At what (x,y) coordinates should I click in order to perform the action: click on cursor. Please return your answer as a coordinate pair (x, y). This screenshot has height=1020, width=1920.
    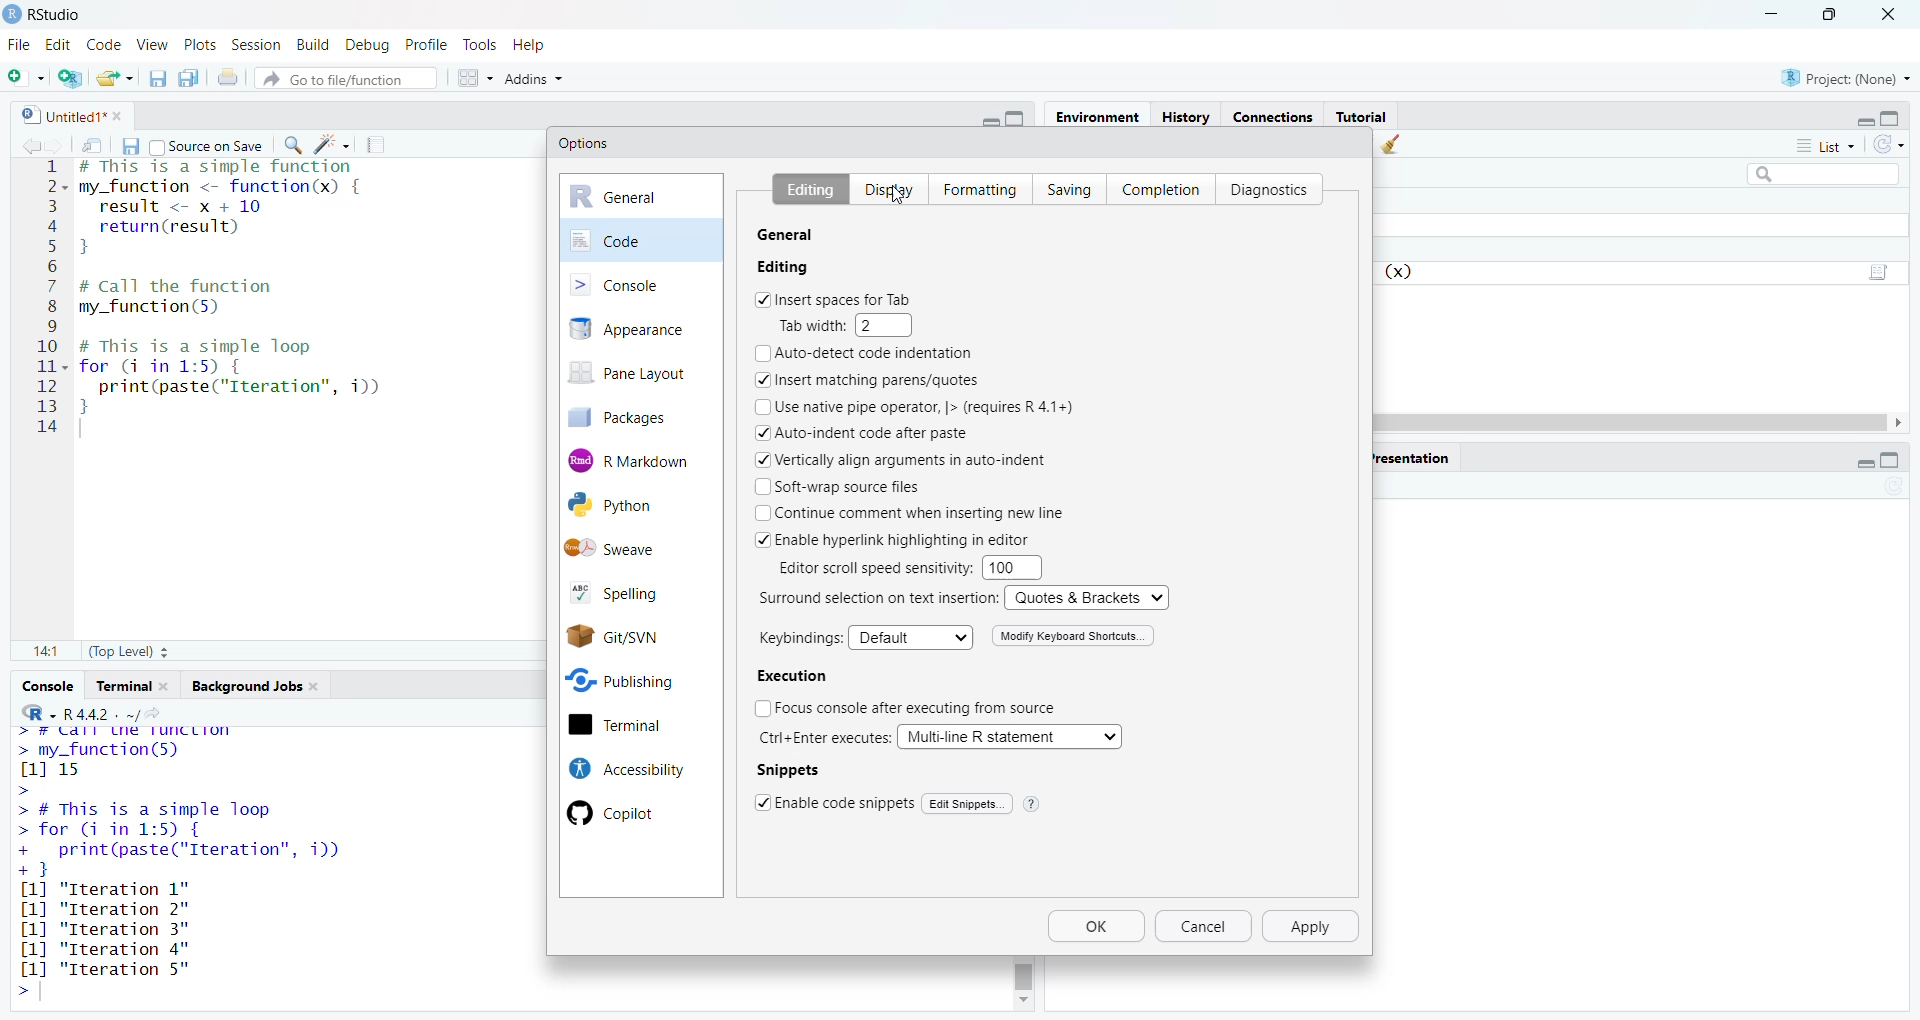
    Looking at the image, I should click on (897, 196).